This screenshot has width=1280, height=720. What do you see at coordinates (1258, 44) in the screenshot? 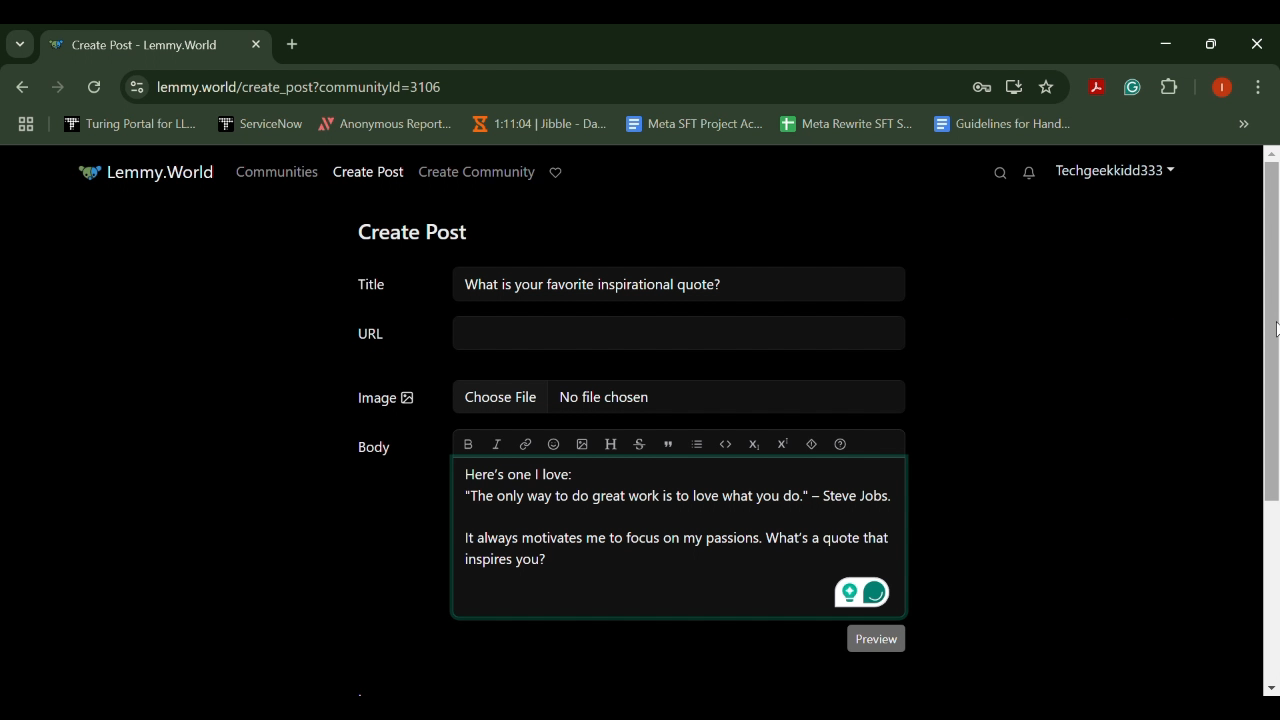
I see `Close Window` at bounding box center [1258, 44].